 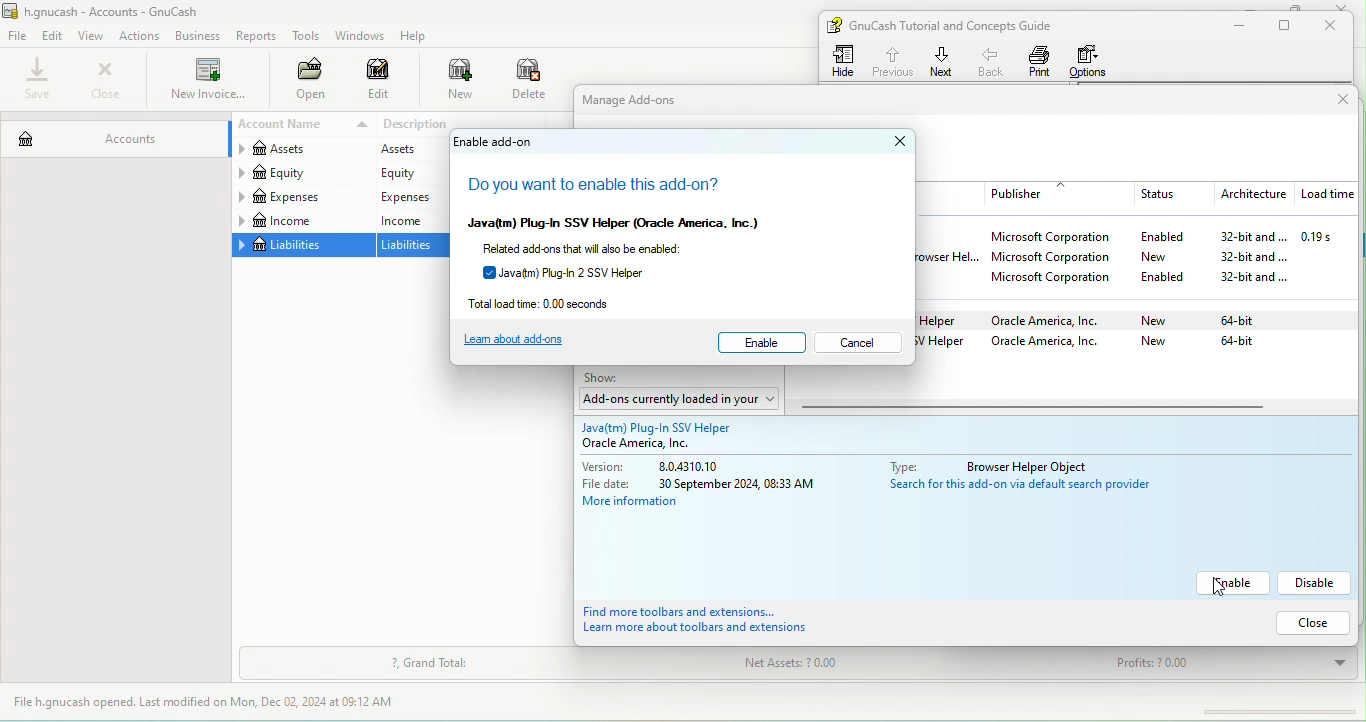 I want to click on oracle america lnc, so click(x=1052, y=322).